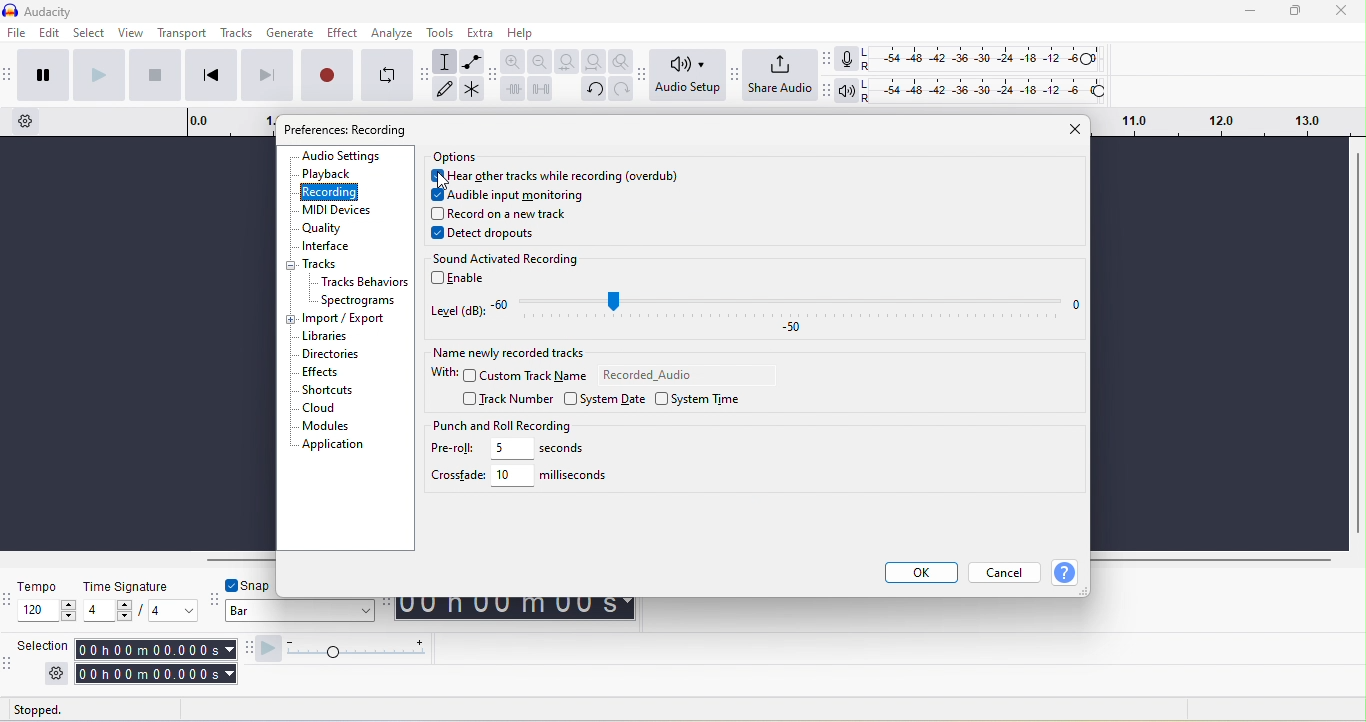 Image resolution: width=1366 pixels, height=722 pixels. What do you see at coordinates (323, 410) in the screenshot?
I see `cloud` at bounding box center [323, 410].